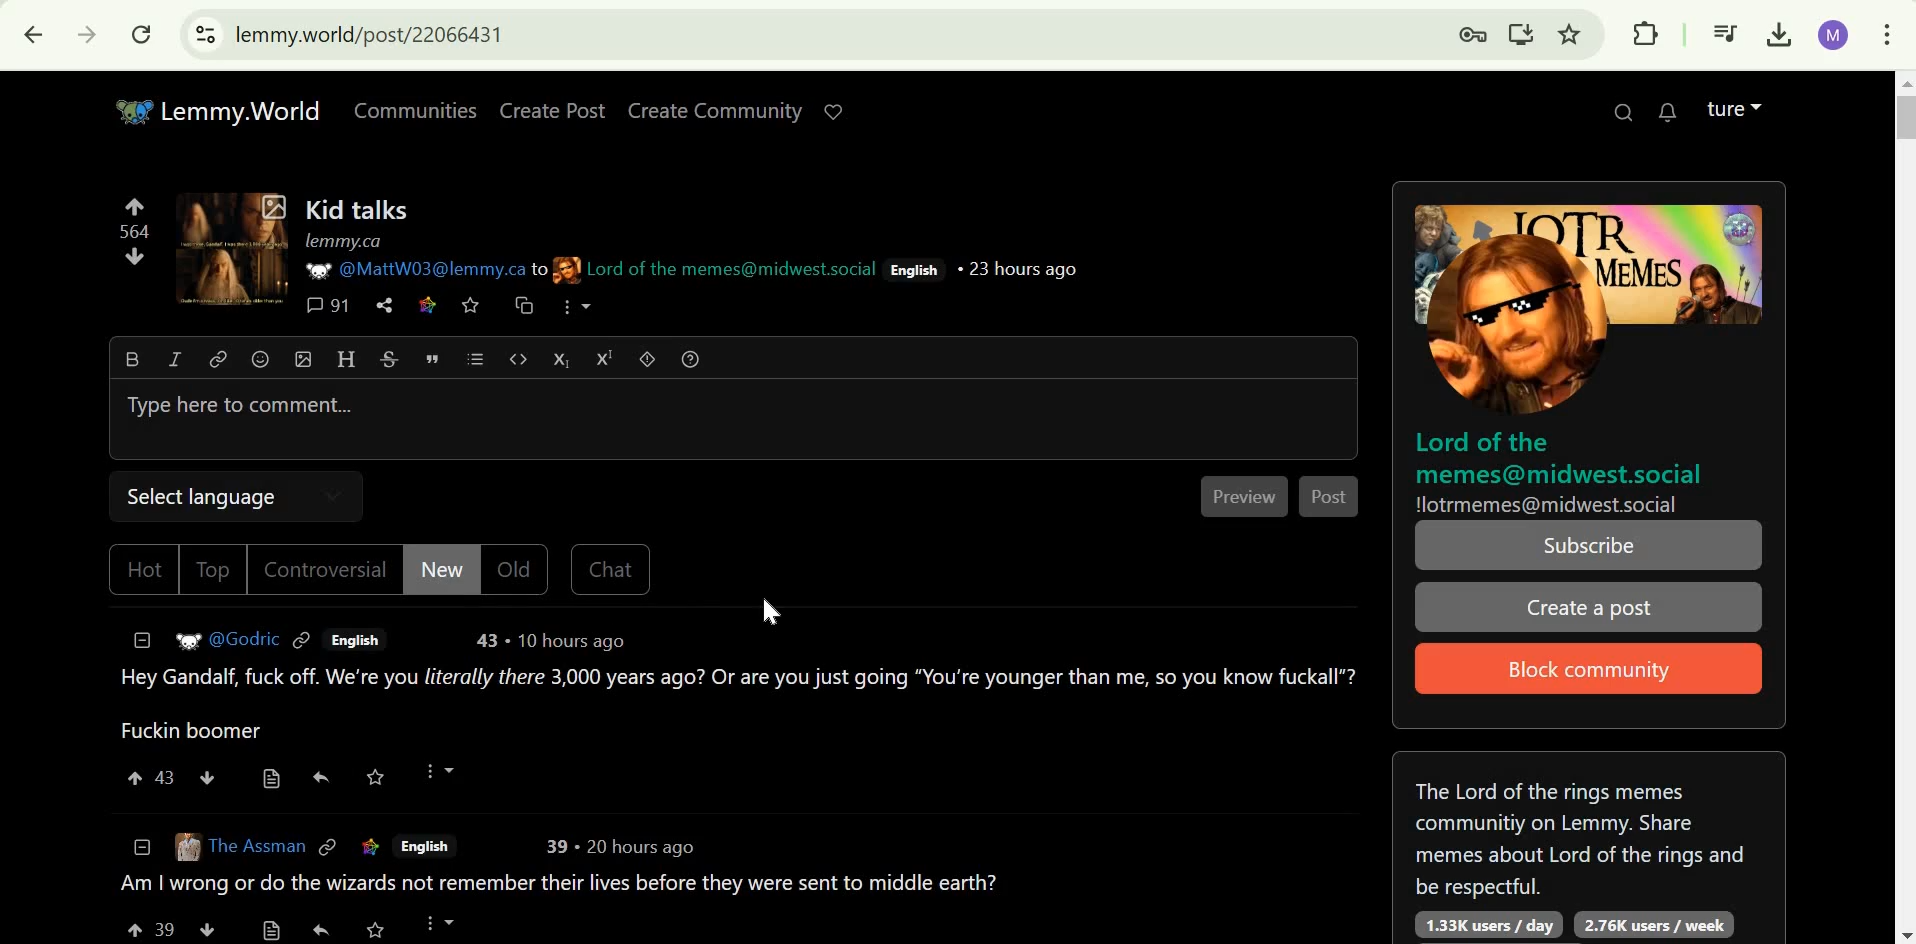 This screenshot has height=944, width=1916. What do you see at coordinates (573, 641) in the screenshot?
I see `10 hours ago` at bounding box center [573, 641].